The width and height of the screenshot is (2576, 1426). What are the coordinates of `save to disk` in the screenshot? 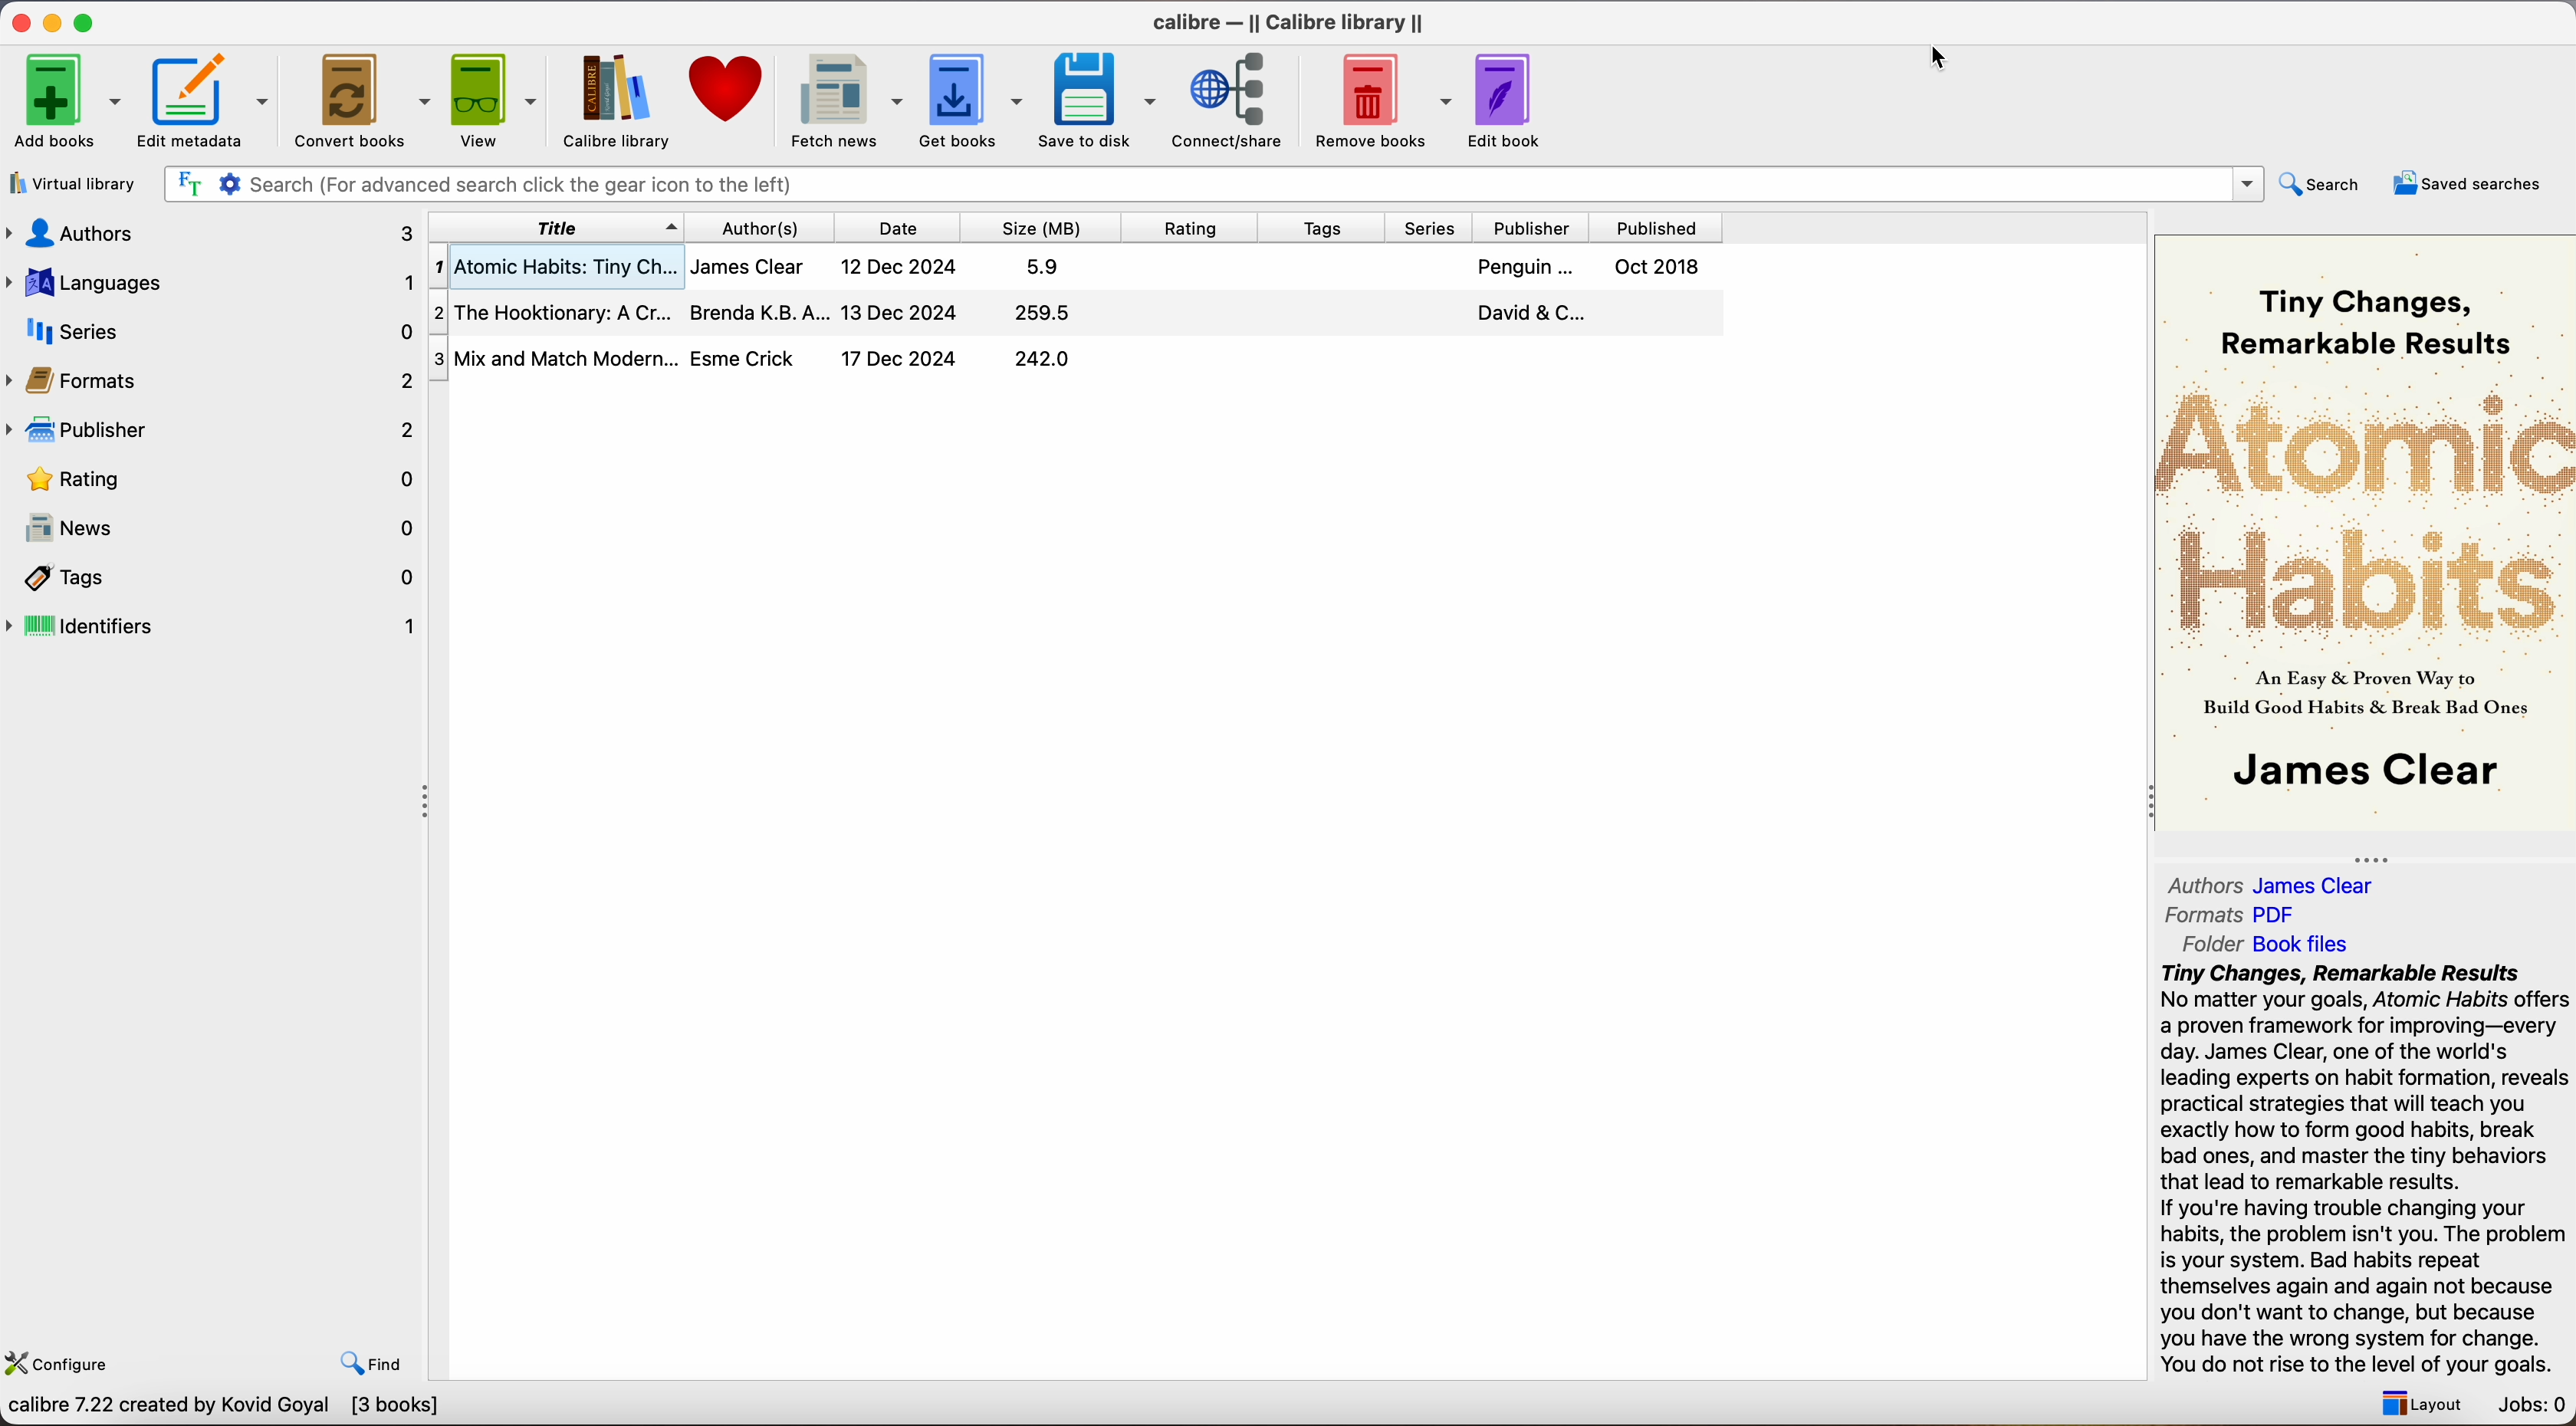 It's located at (1098, 103).